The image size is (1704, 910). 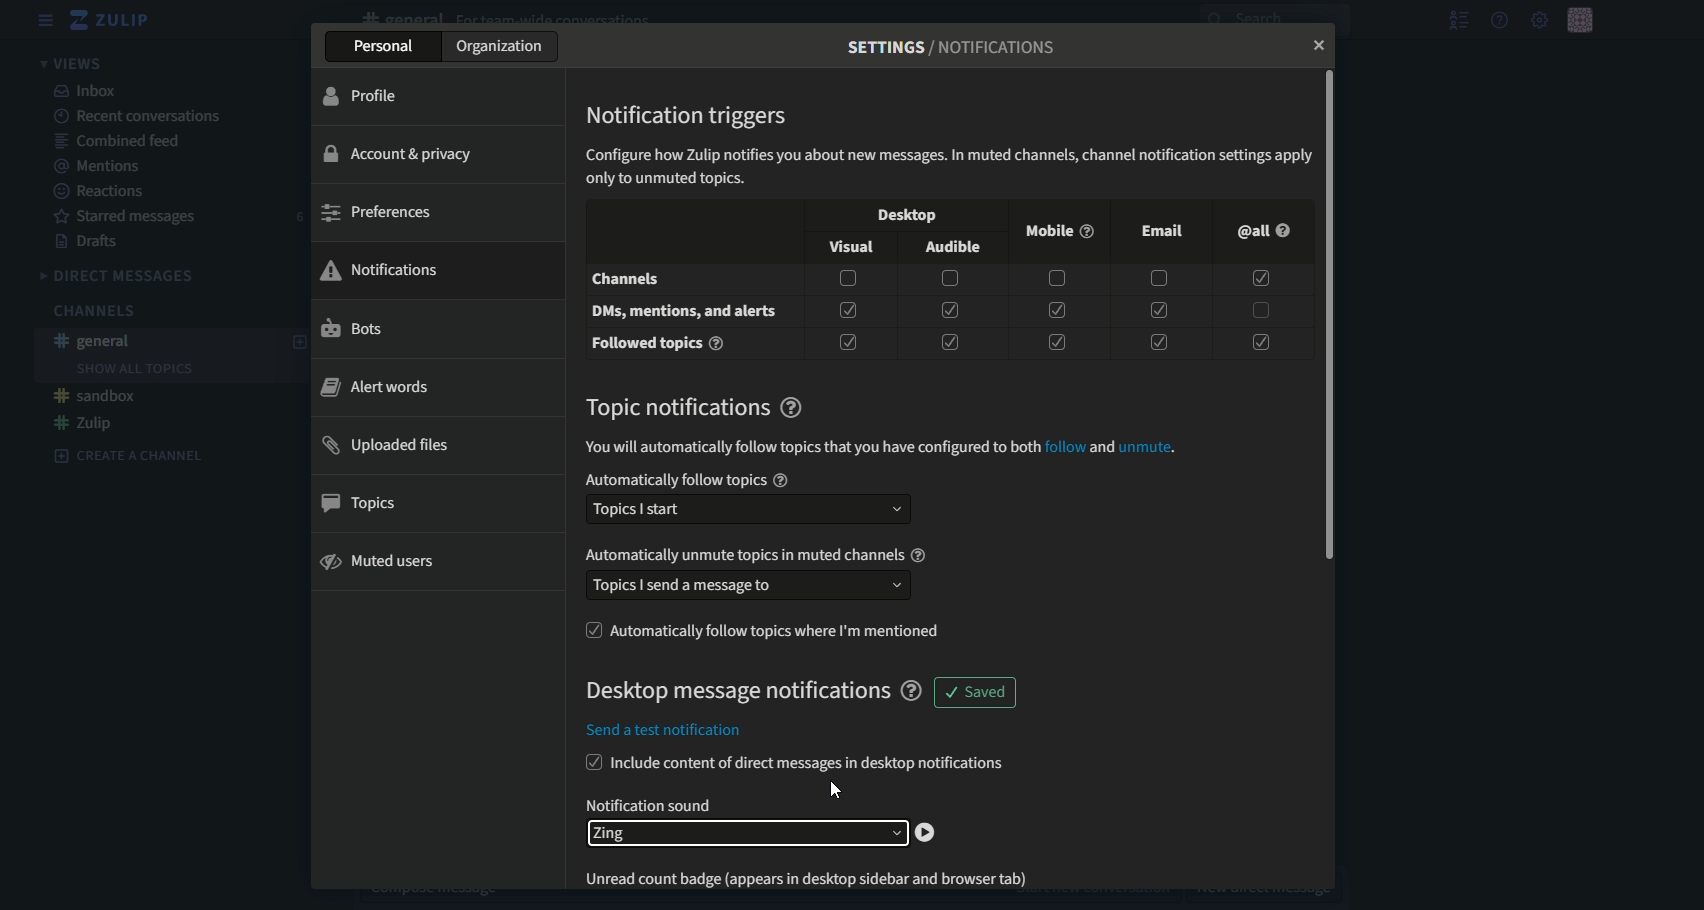 What do you see at coordinates (850, 309) in the screenshot?
I see `checkbox` at bounding box center [850, 309].